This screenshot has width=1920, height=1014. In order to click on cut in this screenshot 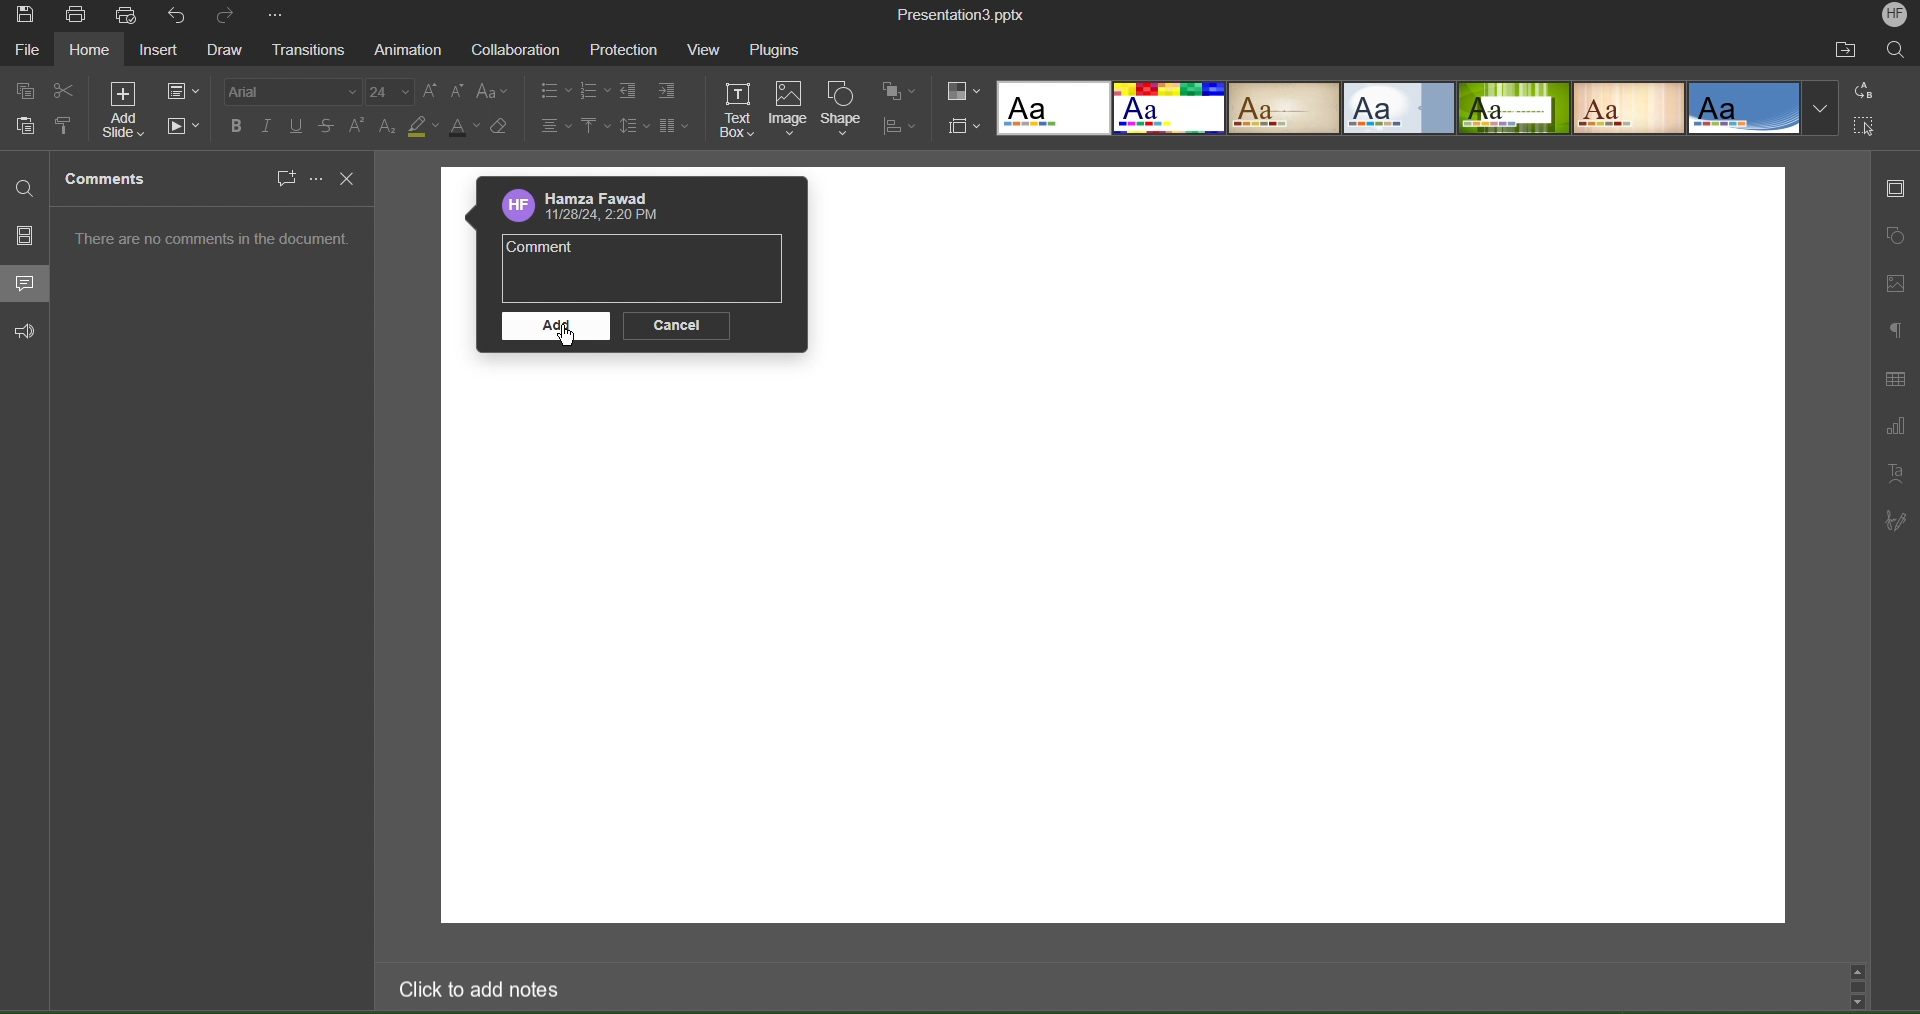, I will do `click(65, 91)`.